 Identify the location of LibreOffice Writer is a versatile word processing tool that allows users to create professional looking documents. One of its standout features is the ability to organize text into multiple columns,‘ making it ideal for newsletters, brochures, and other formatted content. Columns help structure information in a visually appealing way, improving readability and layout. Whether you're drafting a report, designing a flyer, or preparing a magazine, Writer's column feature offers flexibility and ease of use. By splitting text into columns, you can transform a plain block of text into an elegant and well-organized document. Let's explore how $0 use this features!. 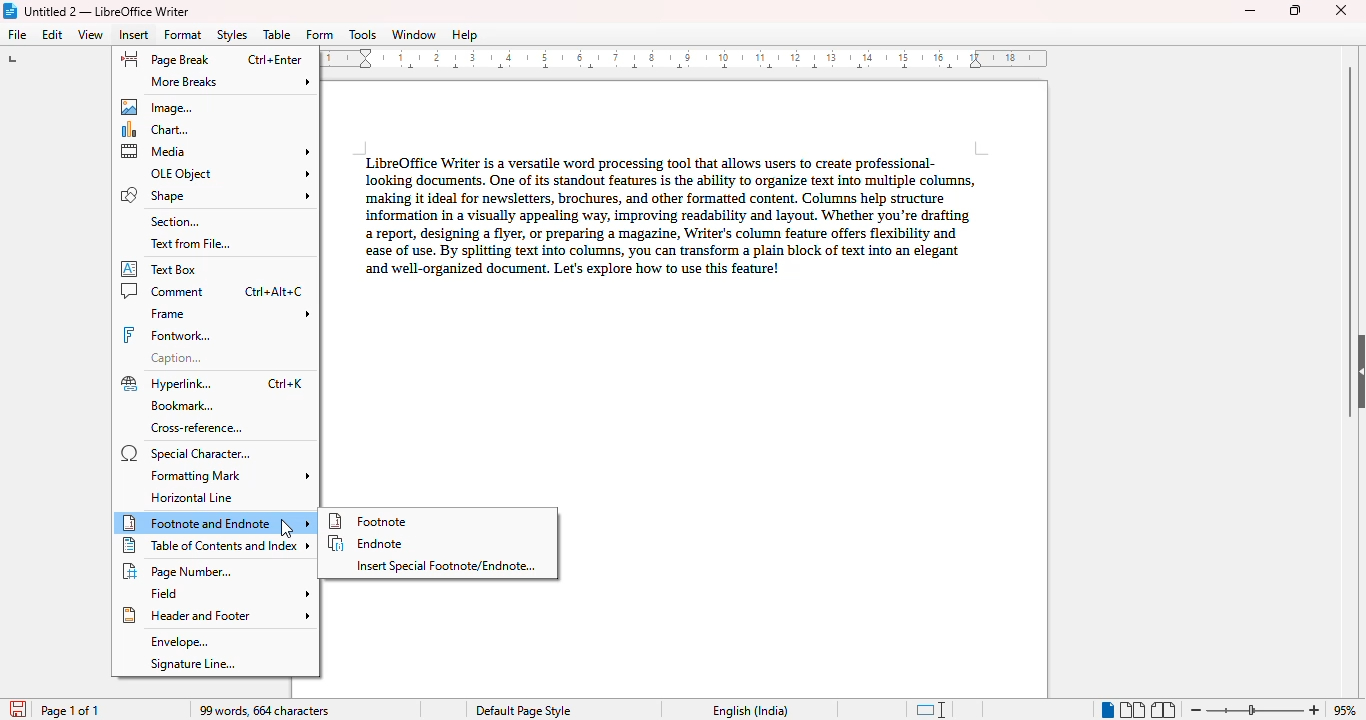
(665, 211).